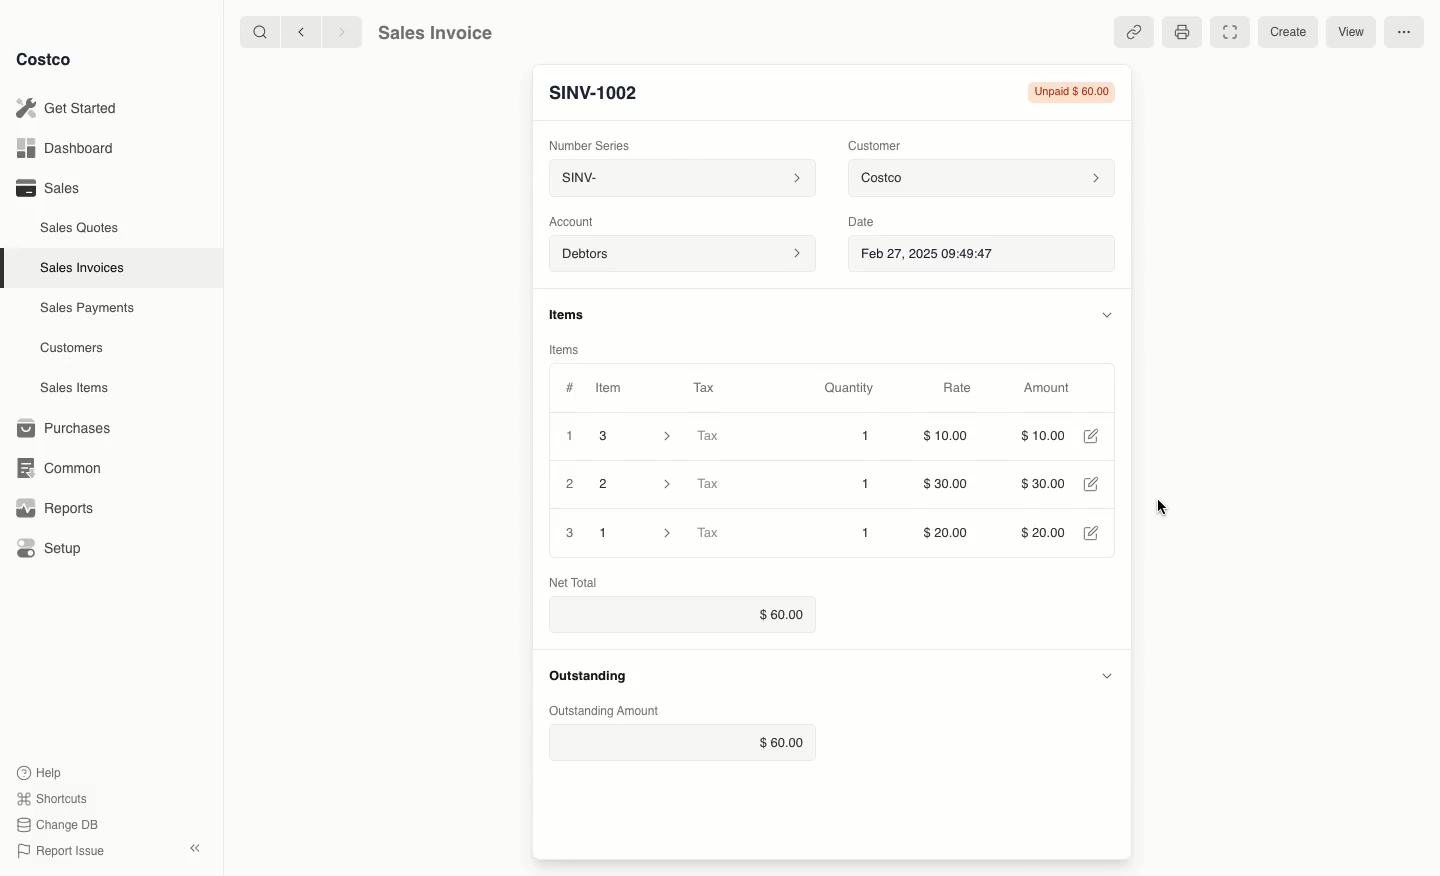  What do you see at coordinates (575, 220) in the screenshot?
I see `‘Account` at bounding box center [575, 220].